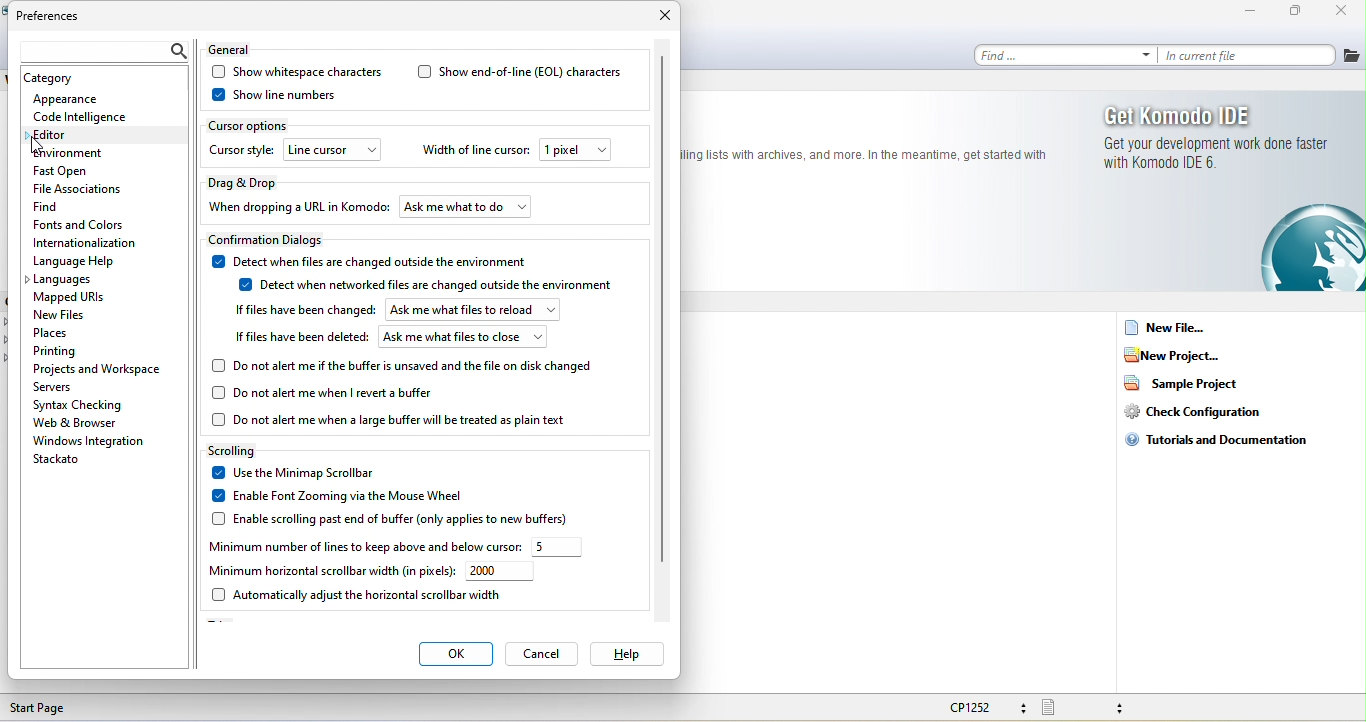 This screenshot has height=722, width=1366. I want to click on ask me what files to close, so click(464, 338).